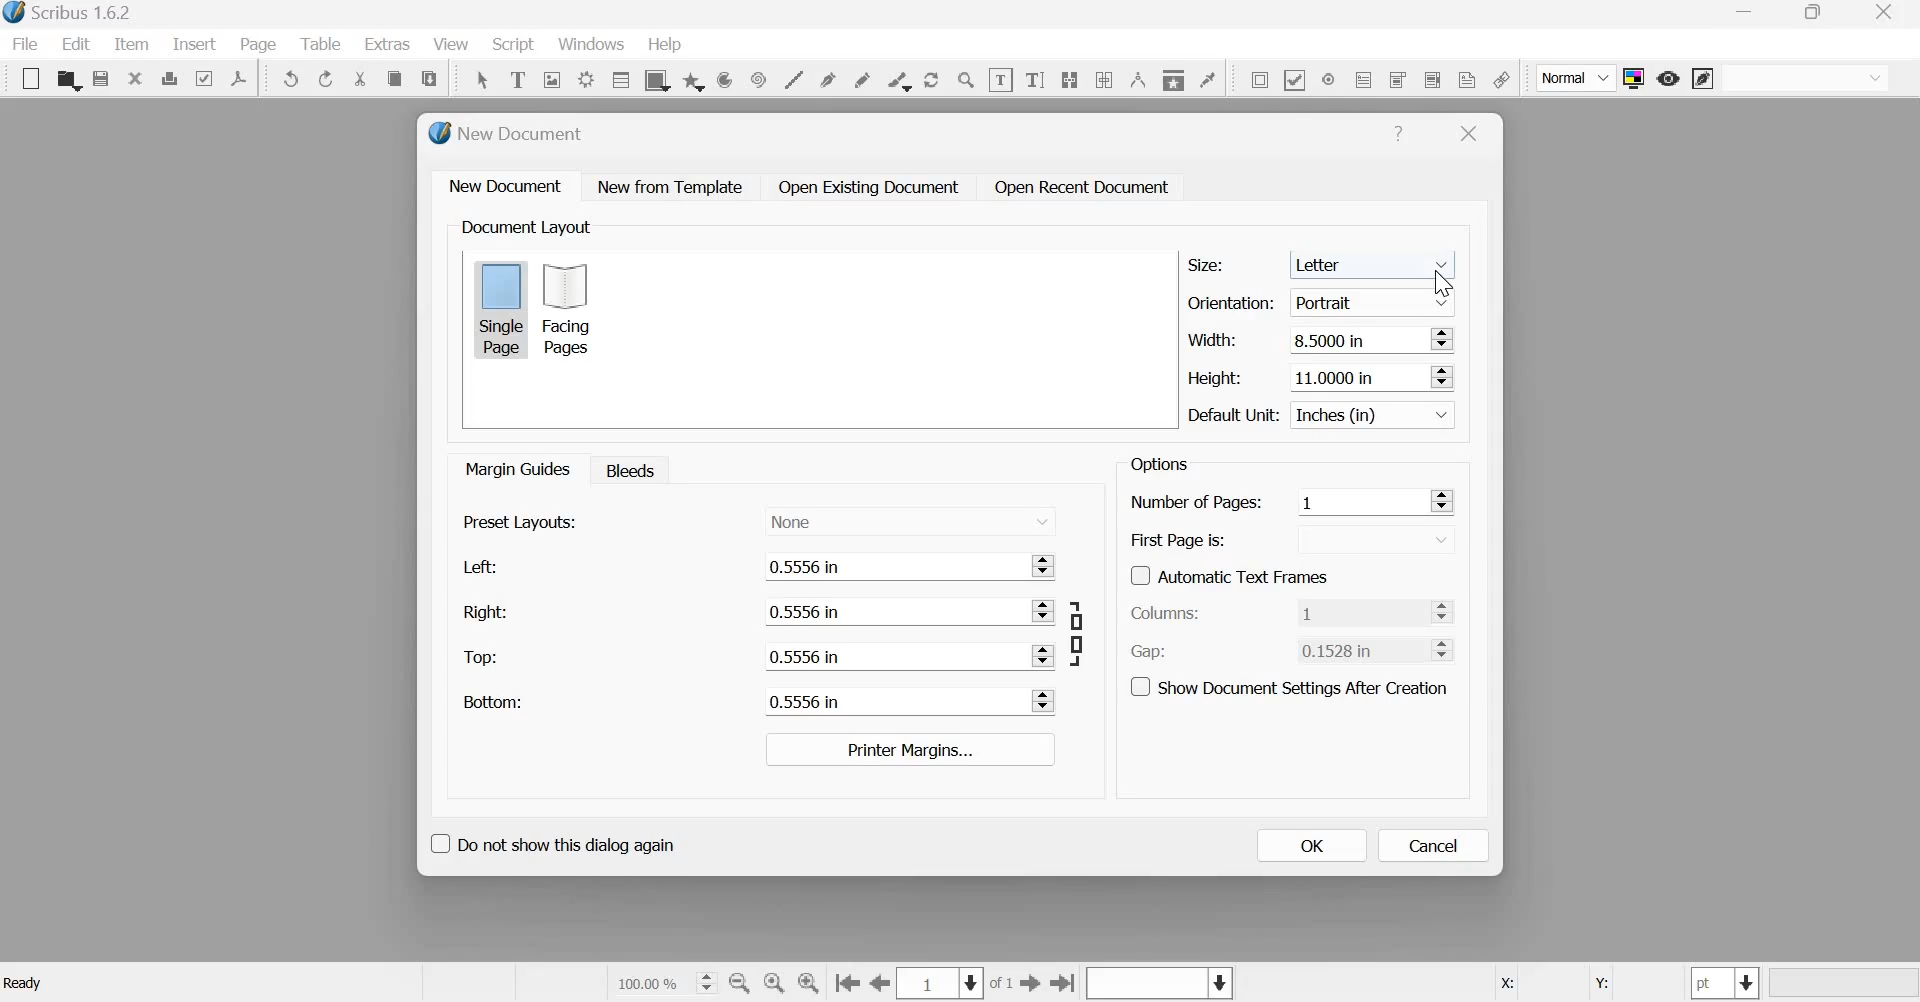 Image resolution: width=1920 pixels, height=1002 pixels. I want to click on insert, so click(194, 43).